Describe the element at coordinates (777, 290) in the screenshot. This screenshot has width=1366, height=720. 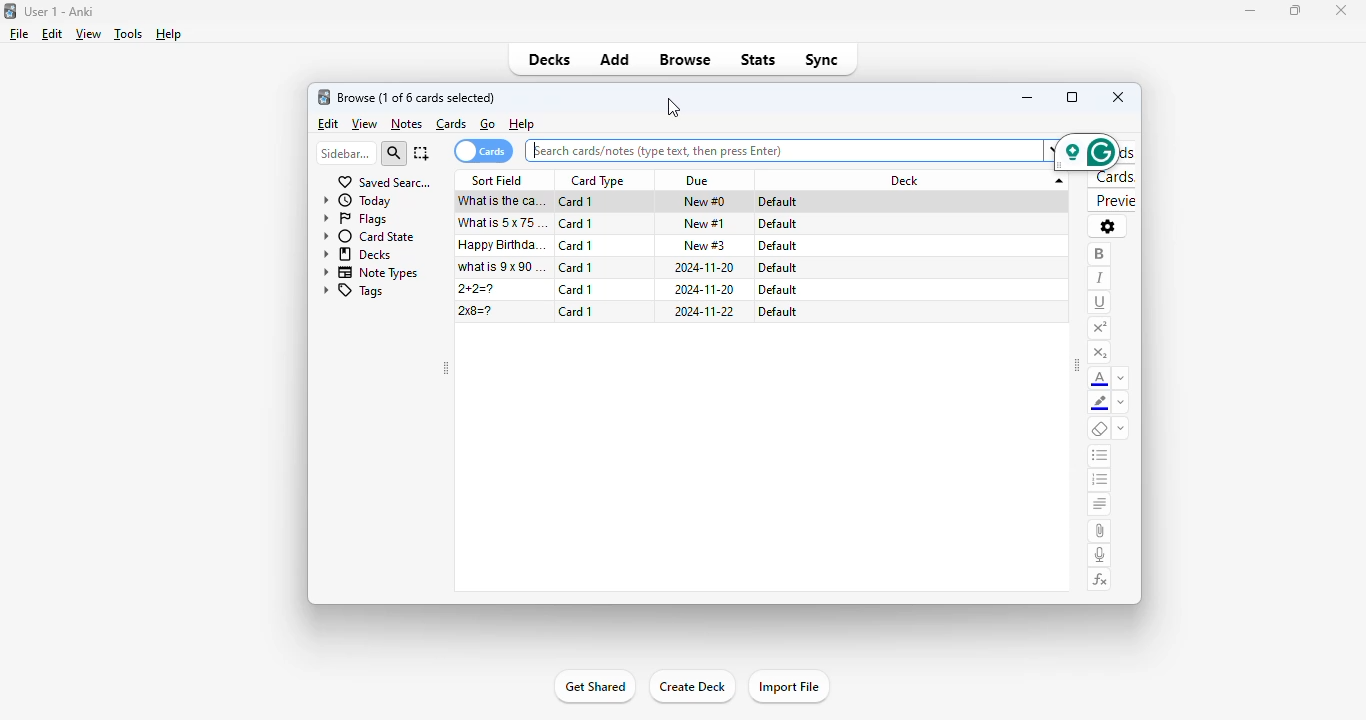
I see `default` at that location.